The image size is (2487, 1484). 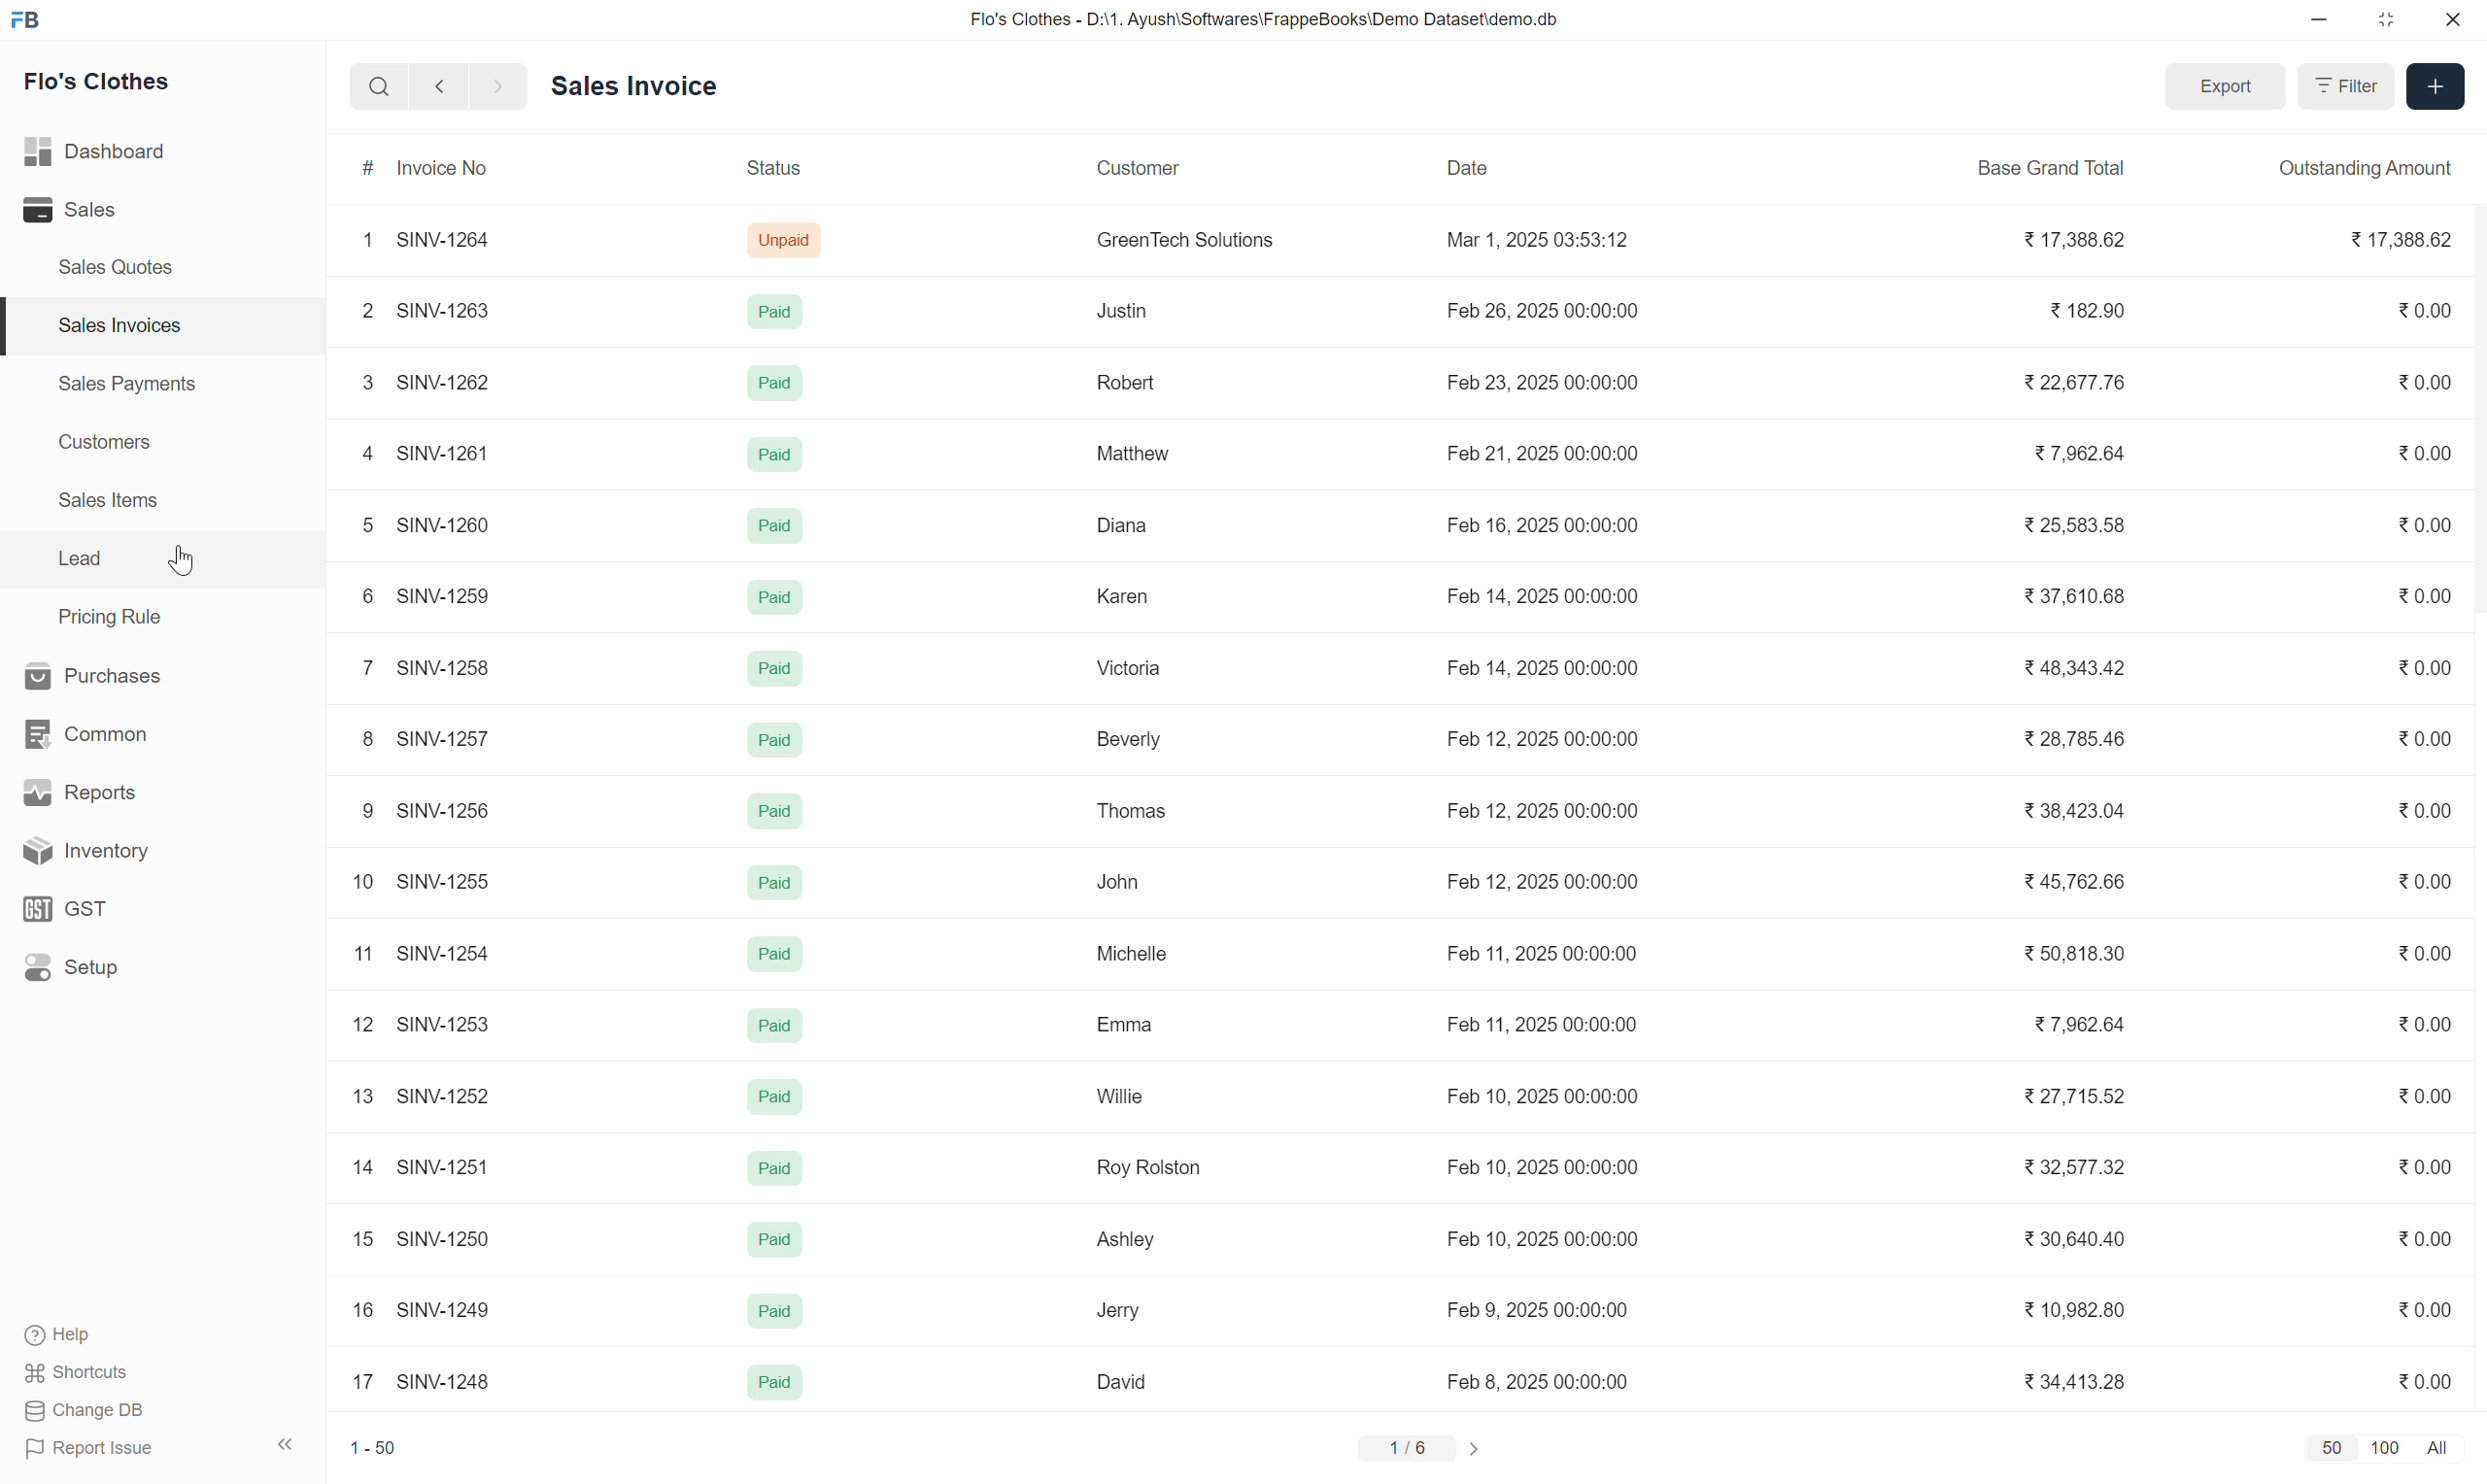 I want to click on Feb 14, 2025 00:00:00, so click(x=1541, y=668).